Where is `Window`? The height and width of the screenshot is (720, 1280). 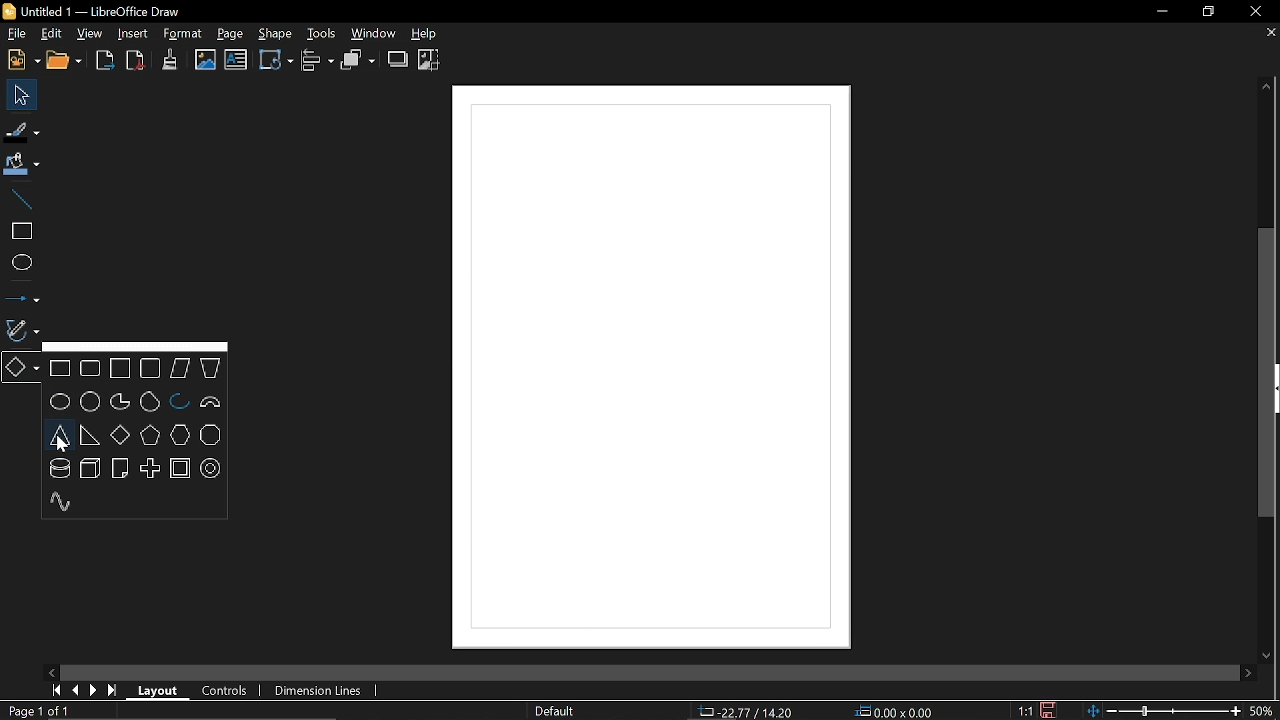
Window is located at coordinates (374, 33).